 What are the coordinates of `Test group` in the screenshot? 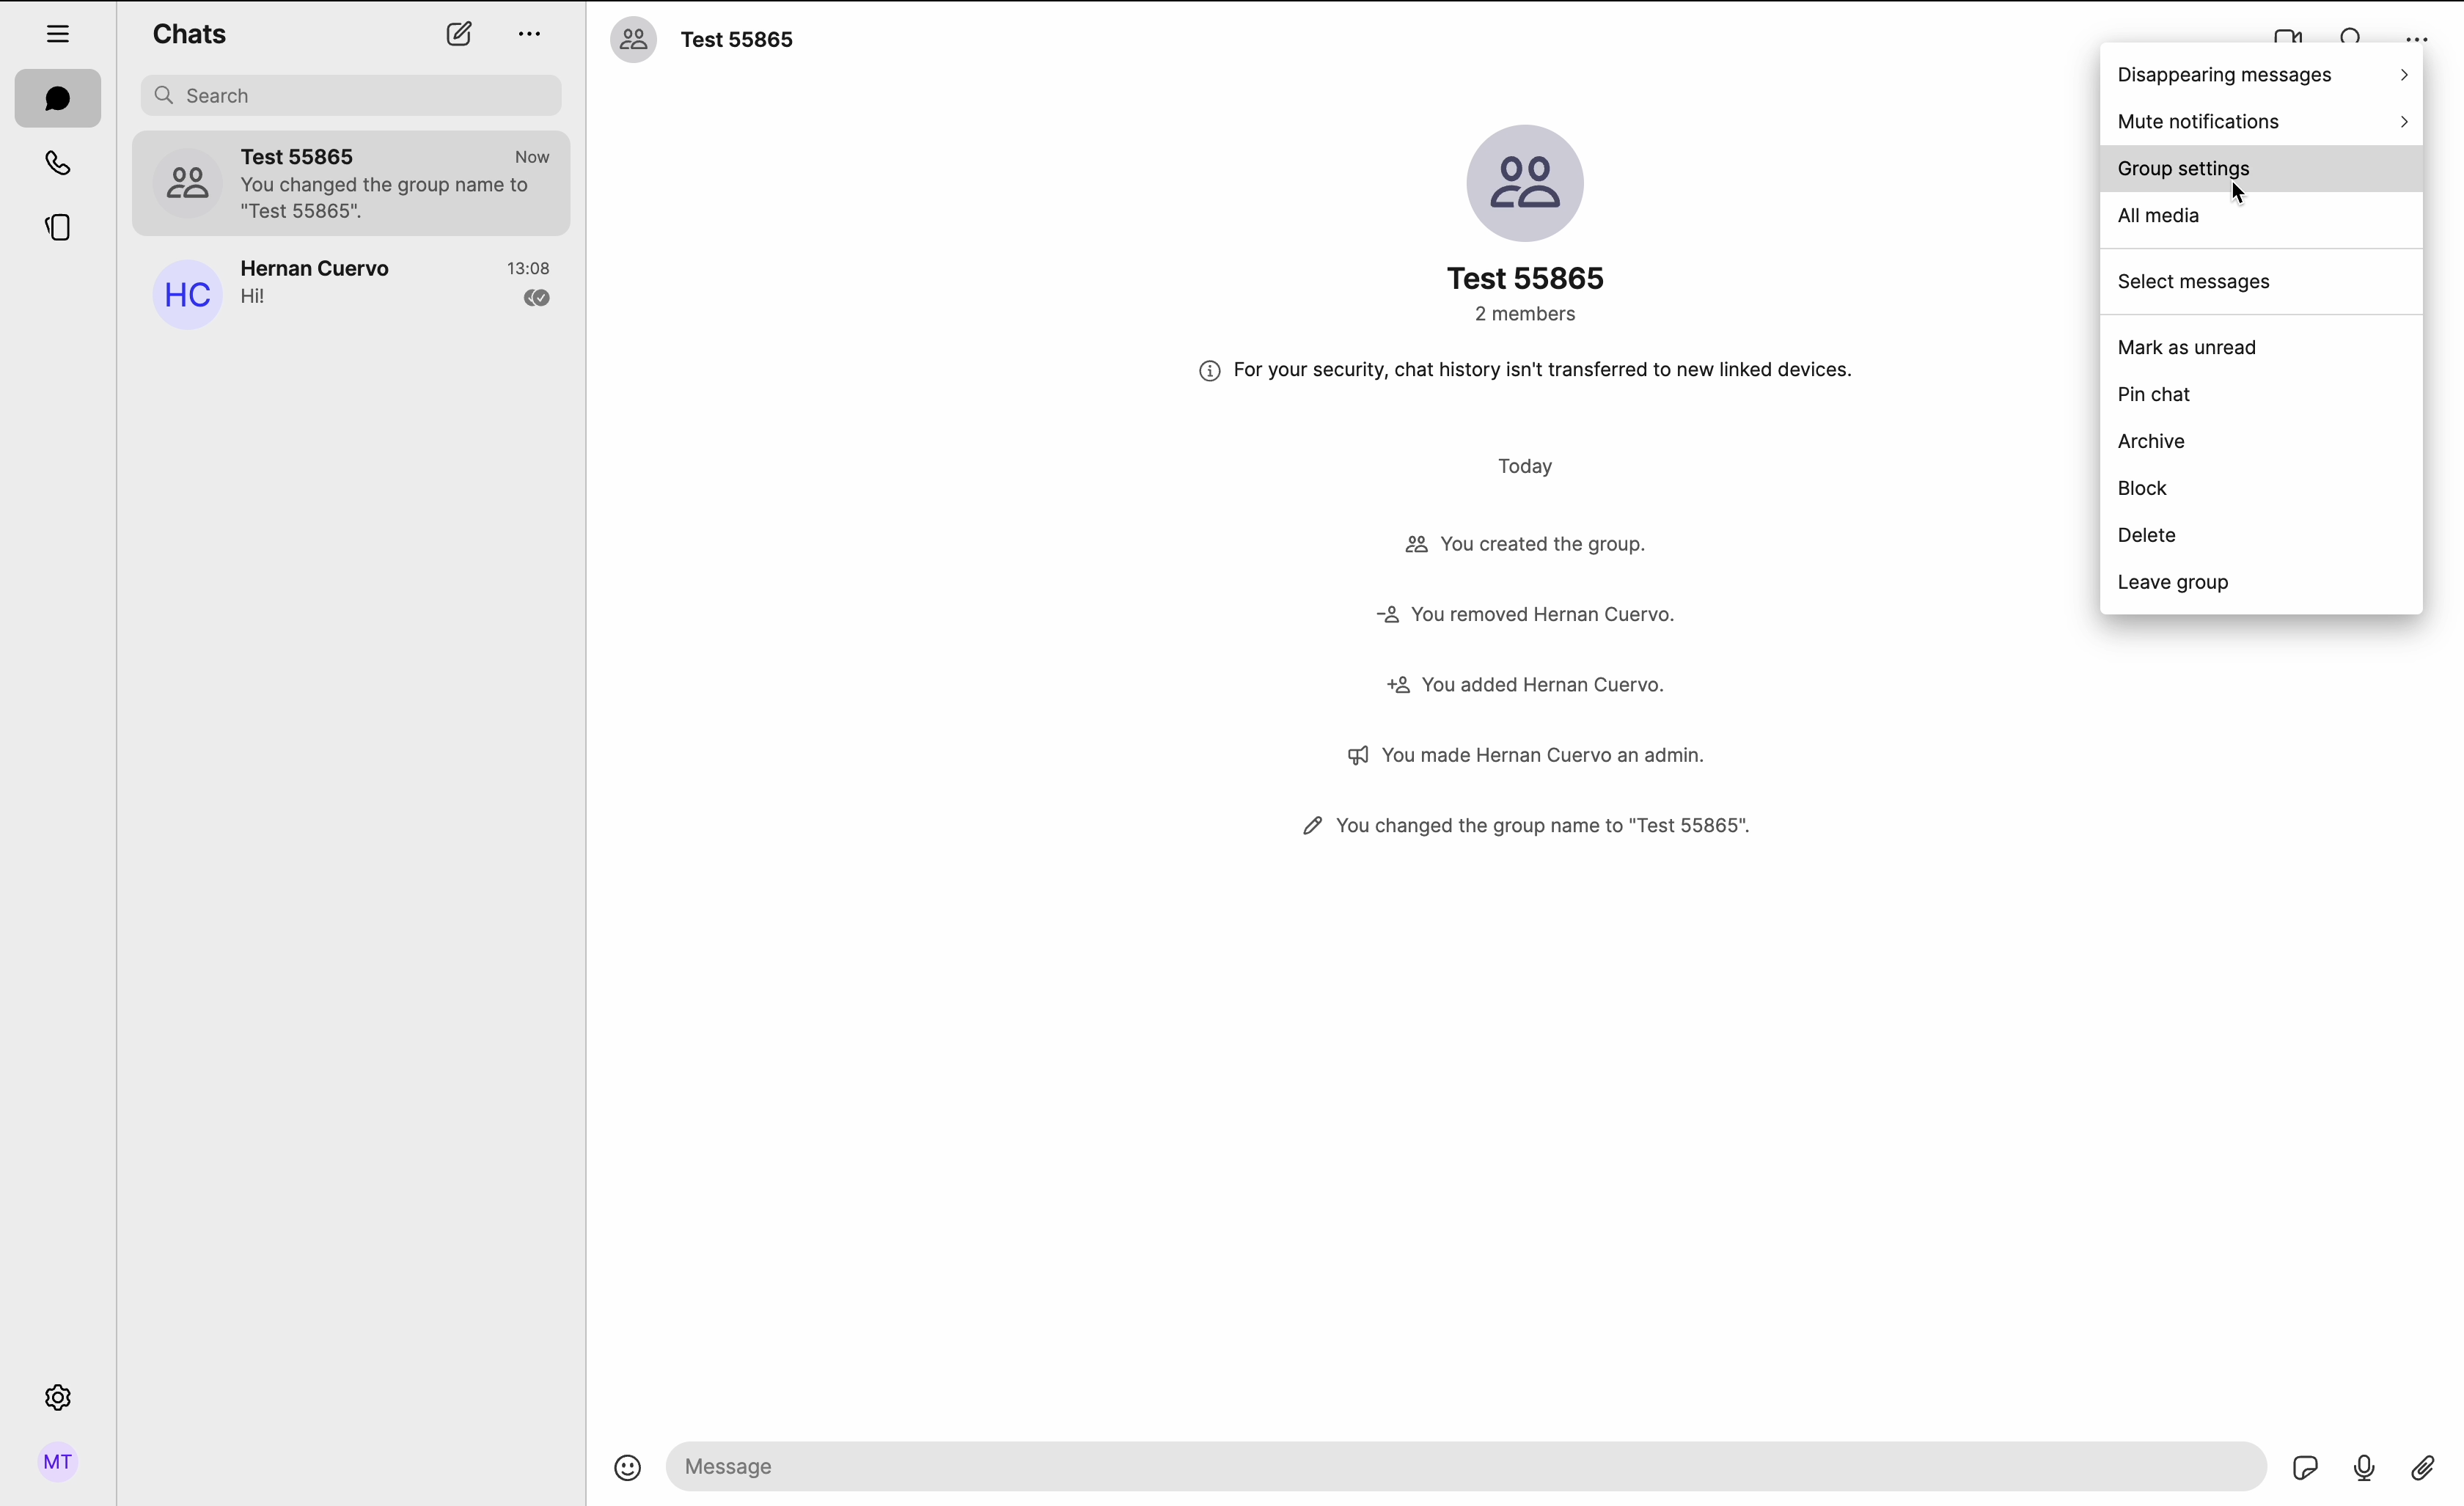 It's located at (400, 183).